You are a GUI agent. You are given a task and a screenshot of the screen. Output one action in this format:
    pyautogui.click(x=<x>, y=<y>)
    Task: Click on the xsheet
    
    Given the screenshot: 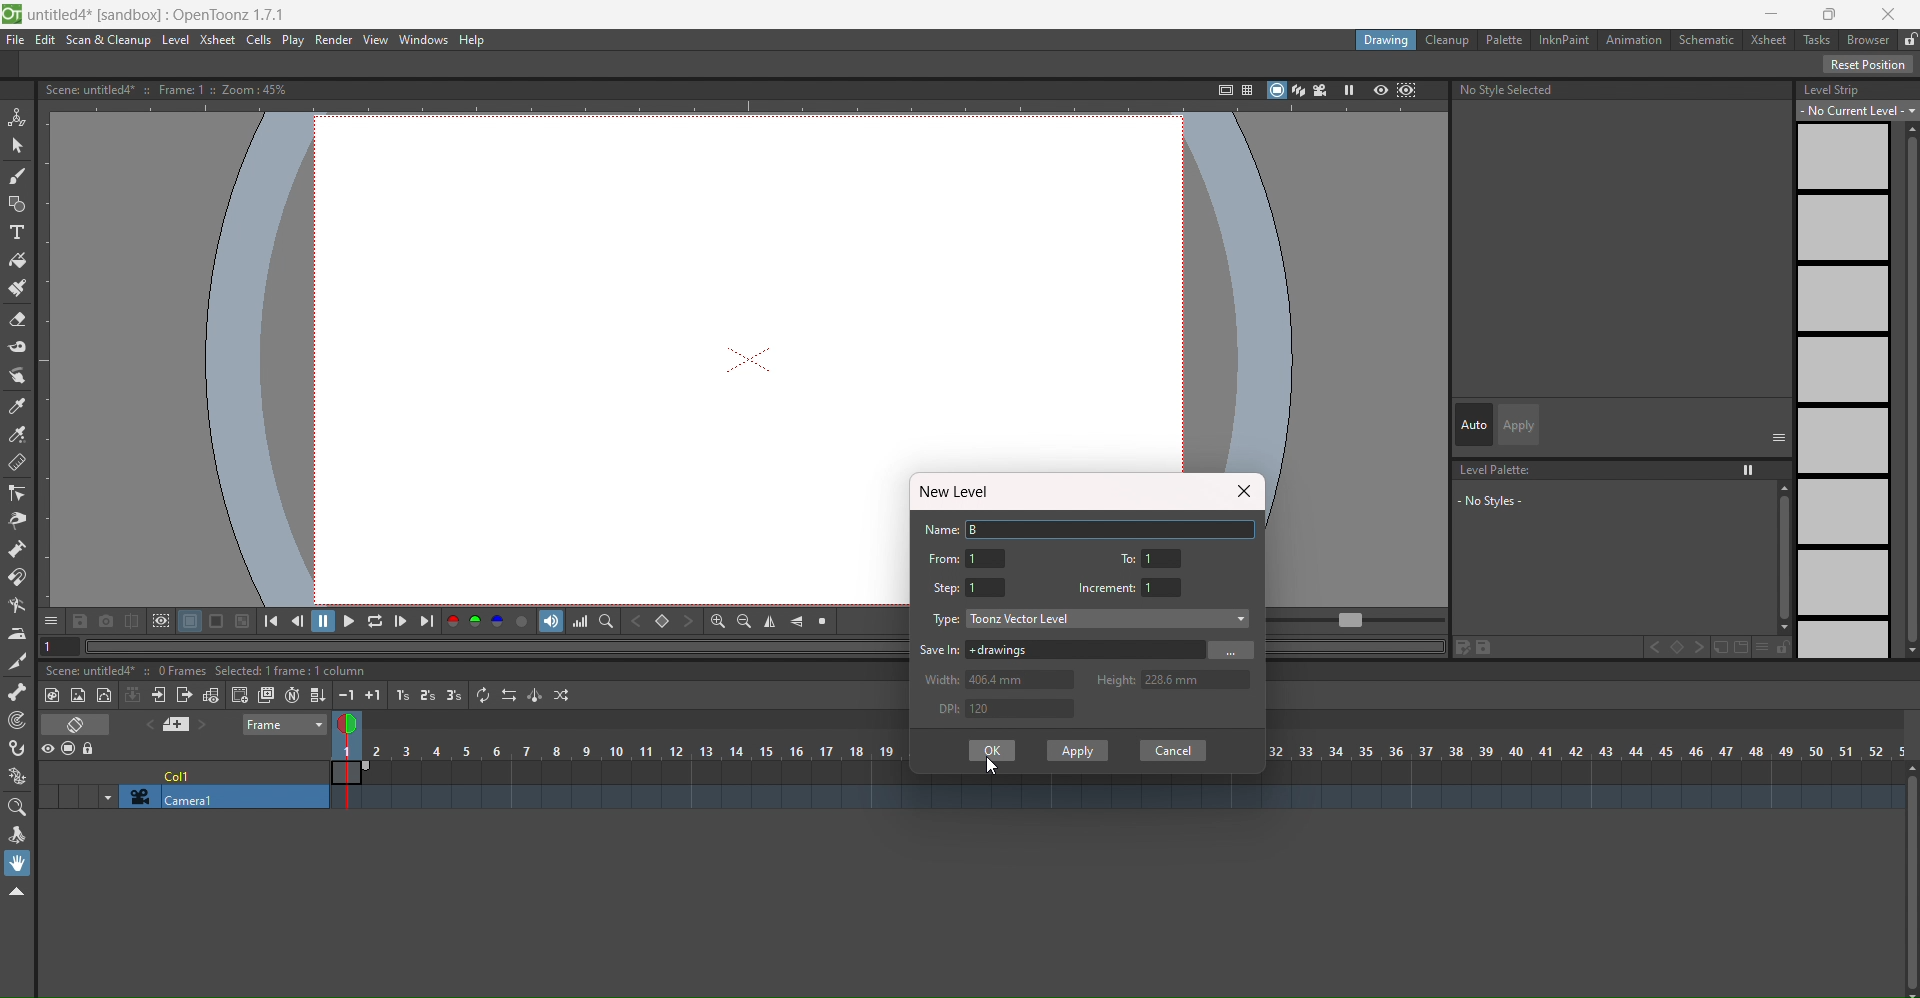 What is the action you would take?
    pyautogui.click(x=1765, y=38)
    